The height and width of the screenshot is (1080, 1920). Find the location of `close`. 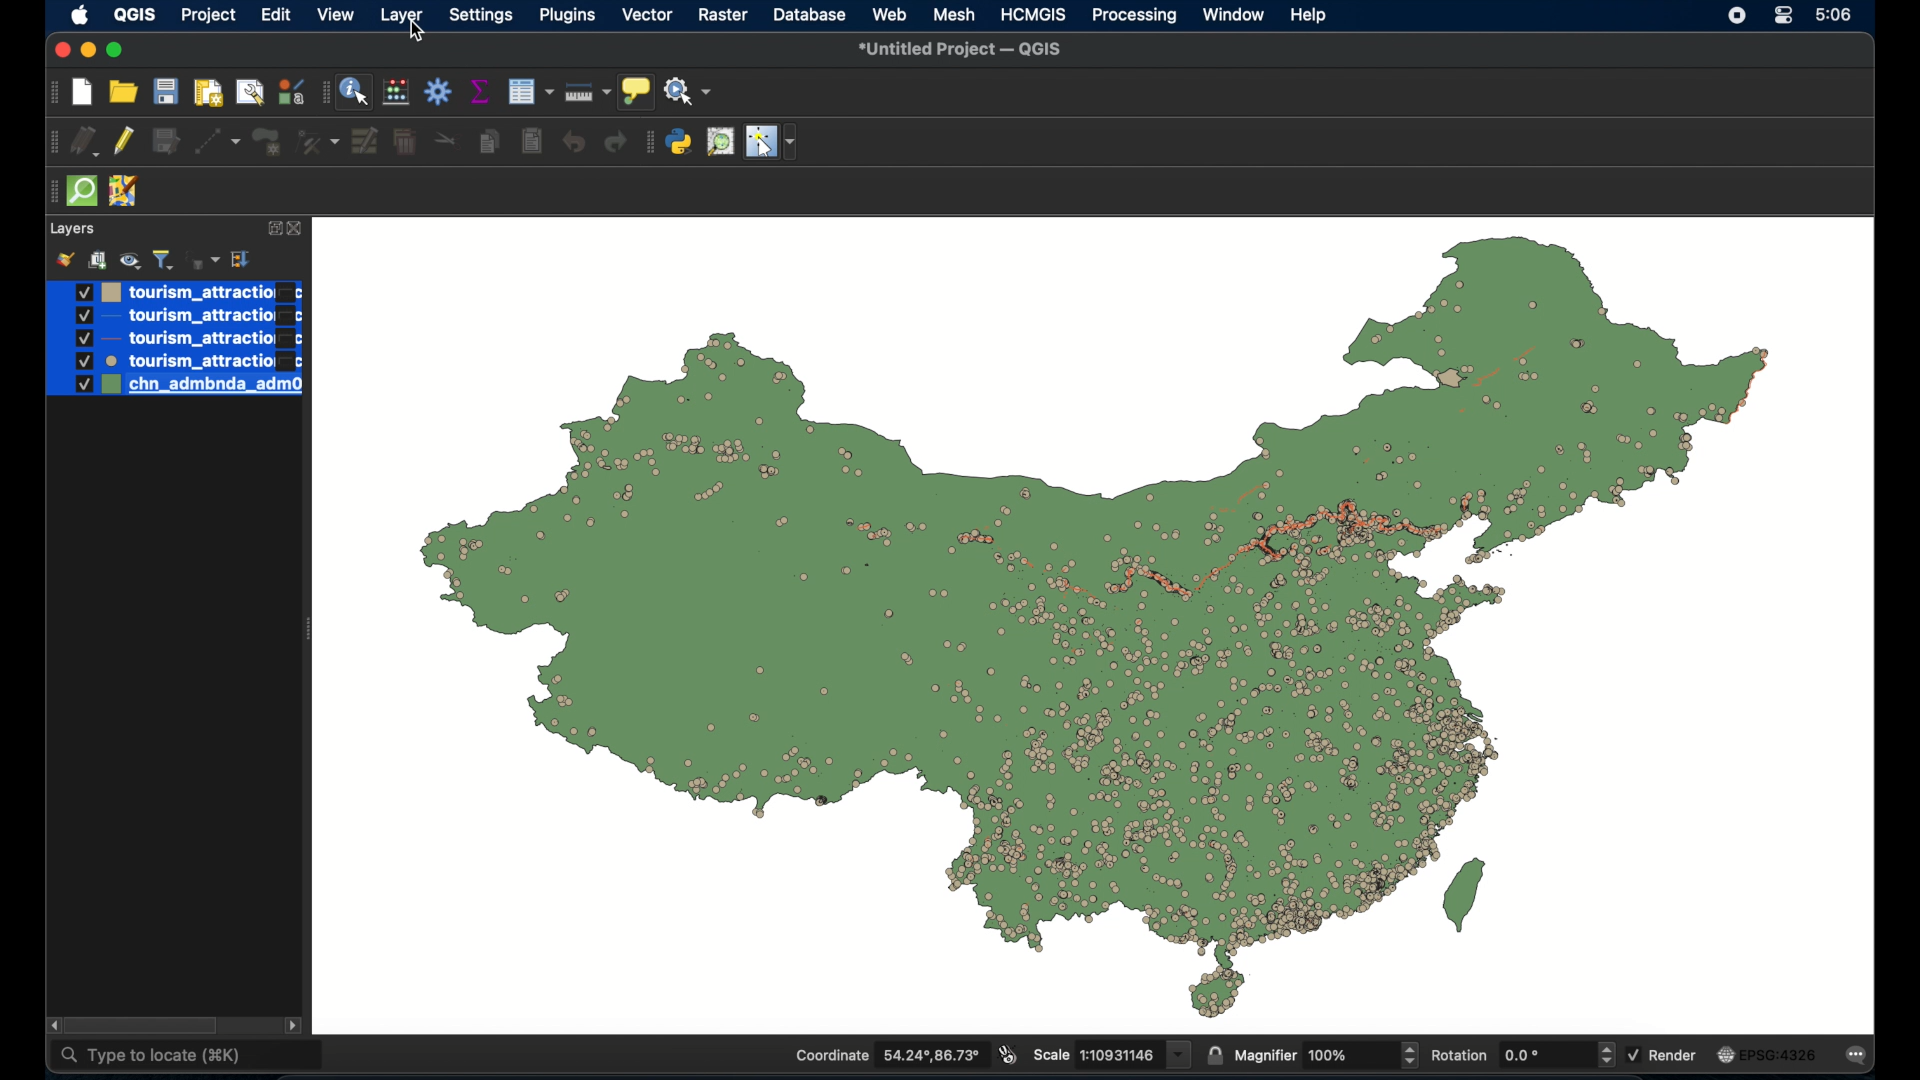

close is located at coordinates (297, 229).